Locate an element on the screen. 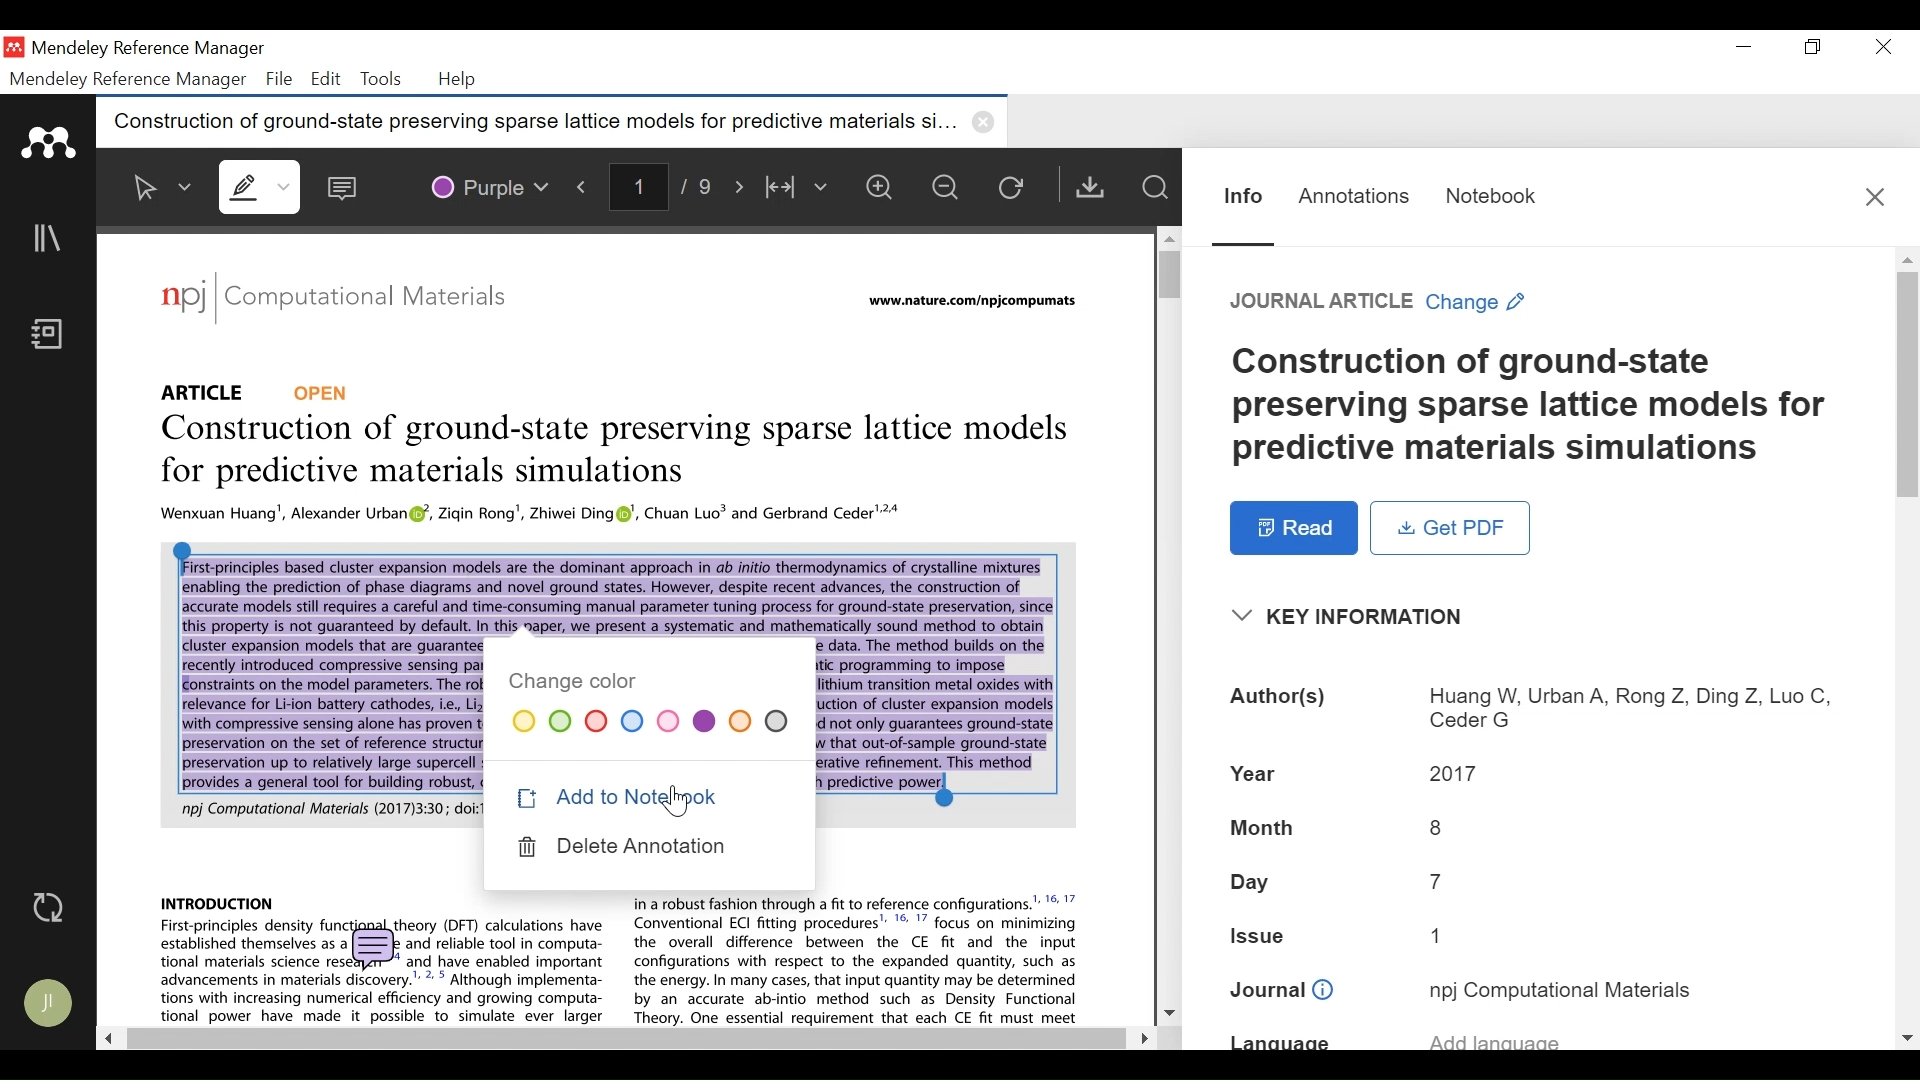 The height and width of the screenshot is (1080, 1920). Zoom in is located at coordinates (885, 187).